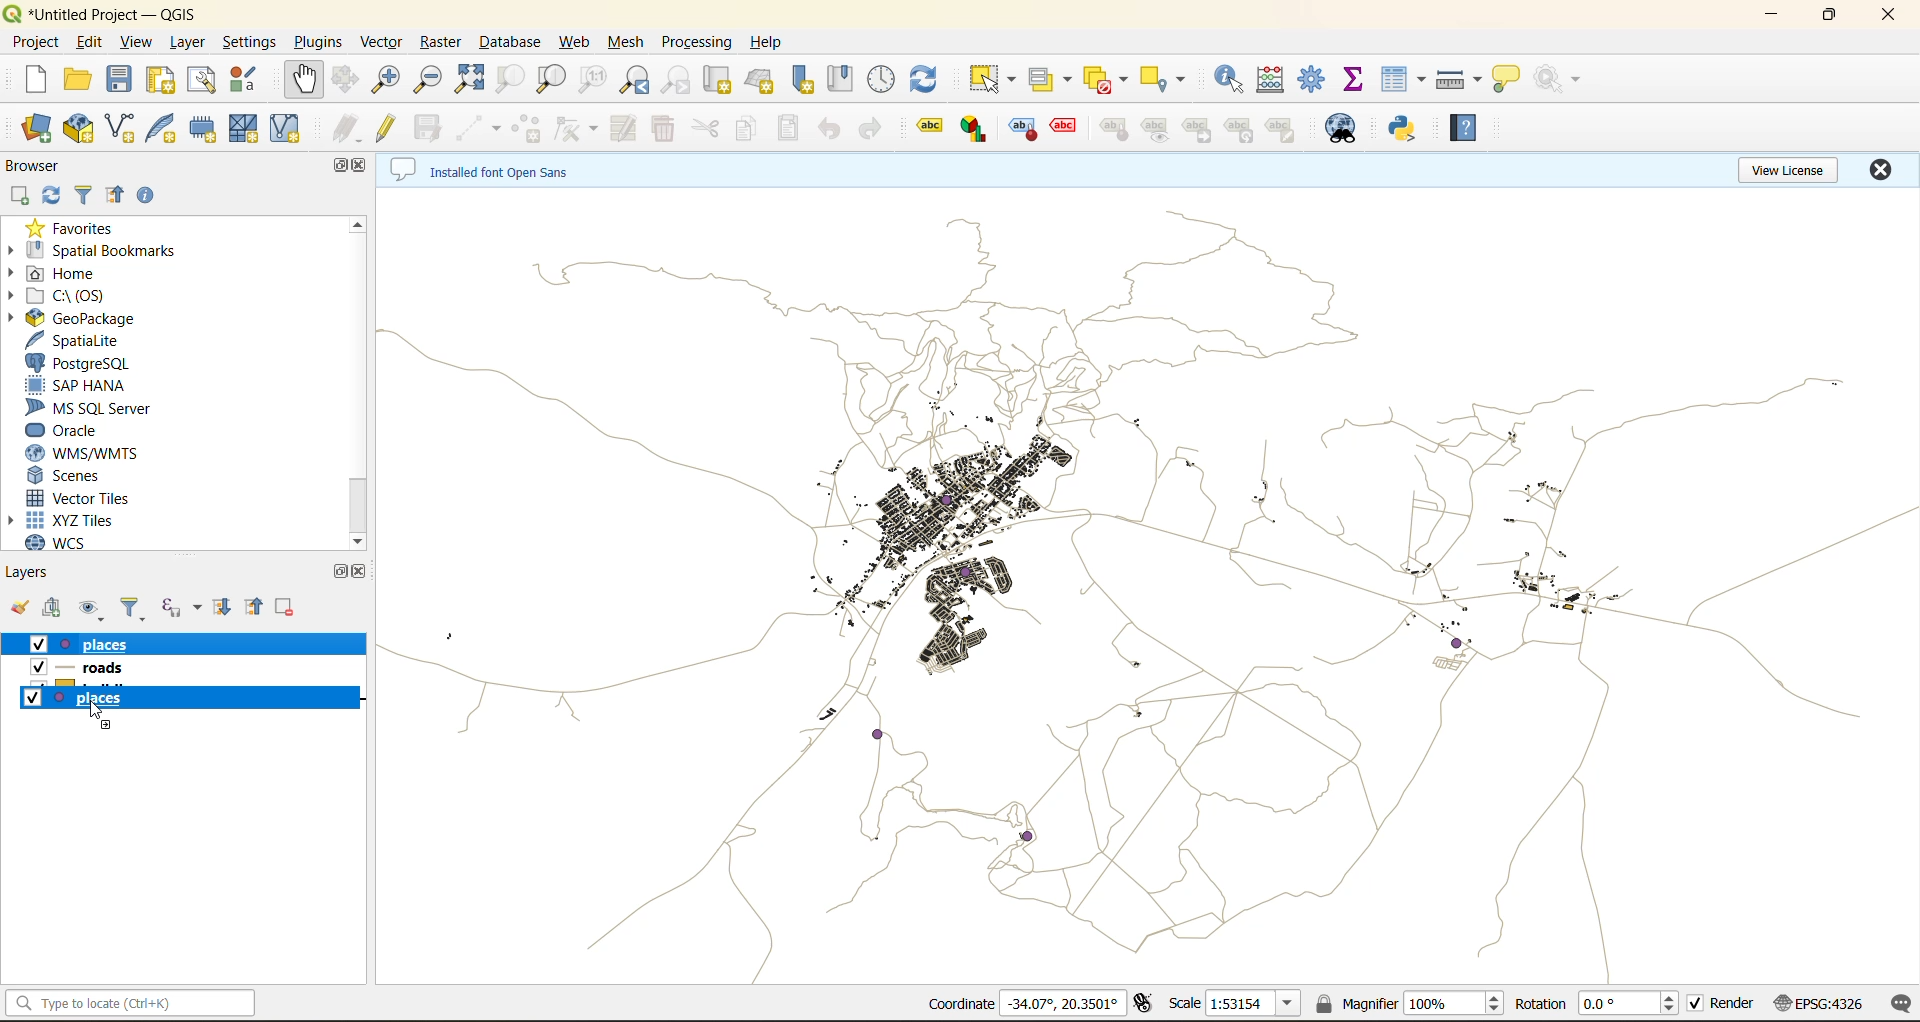 This screenshot has width=1920, height=1022. What do you see at coordinates (93, 44) in the screenshot?
I see `edit` at bounding box center [93, 44].